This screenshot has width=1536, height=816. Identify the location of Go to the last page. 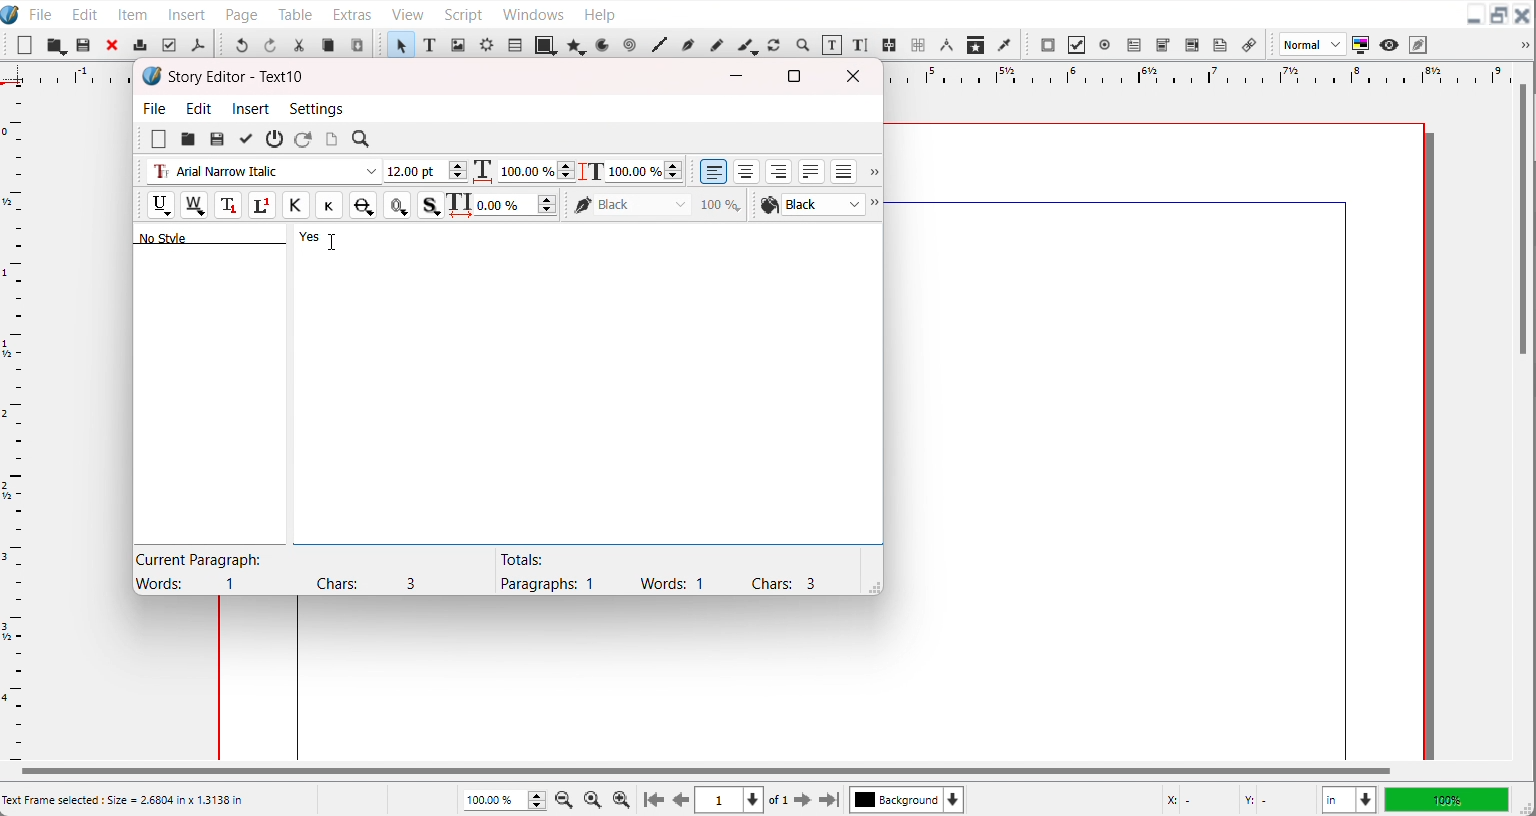
(829, 800).